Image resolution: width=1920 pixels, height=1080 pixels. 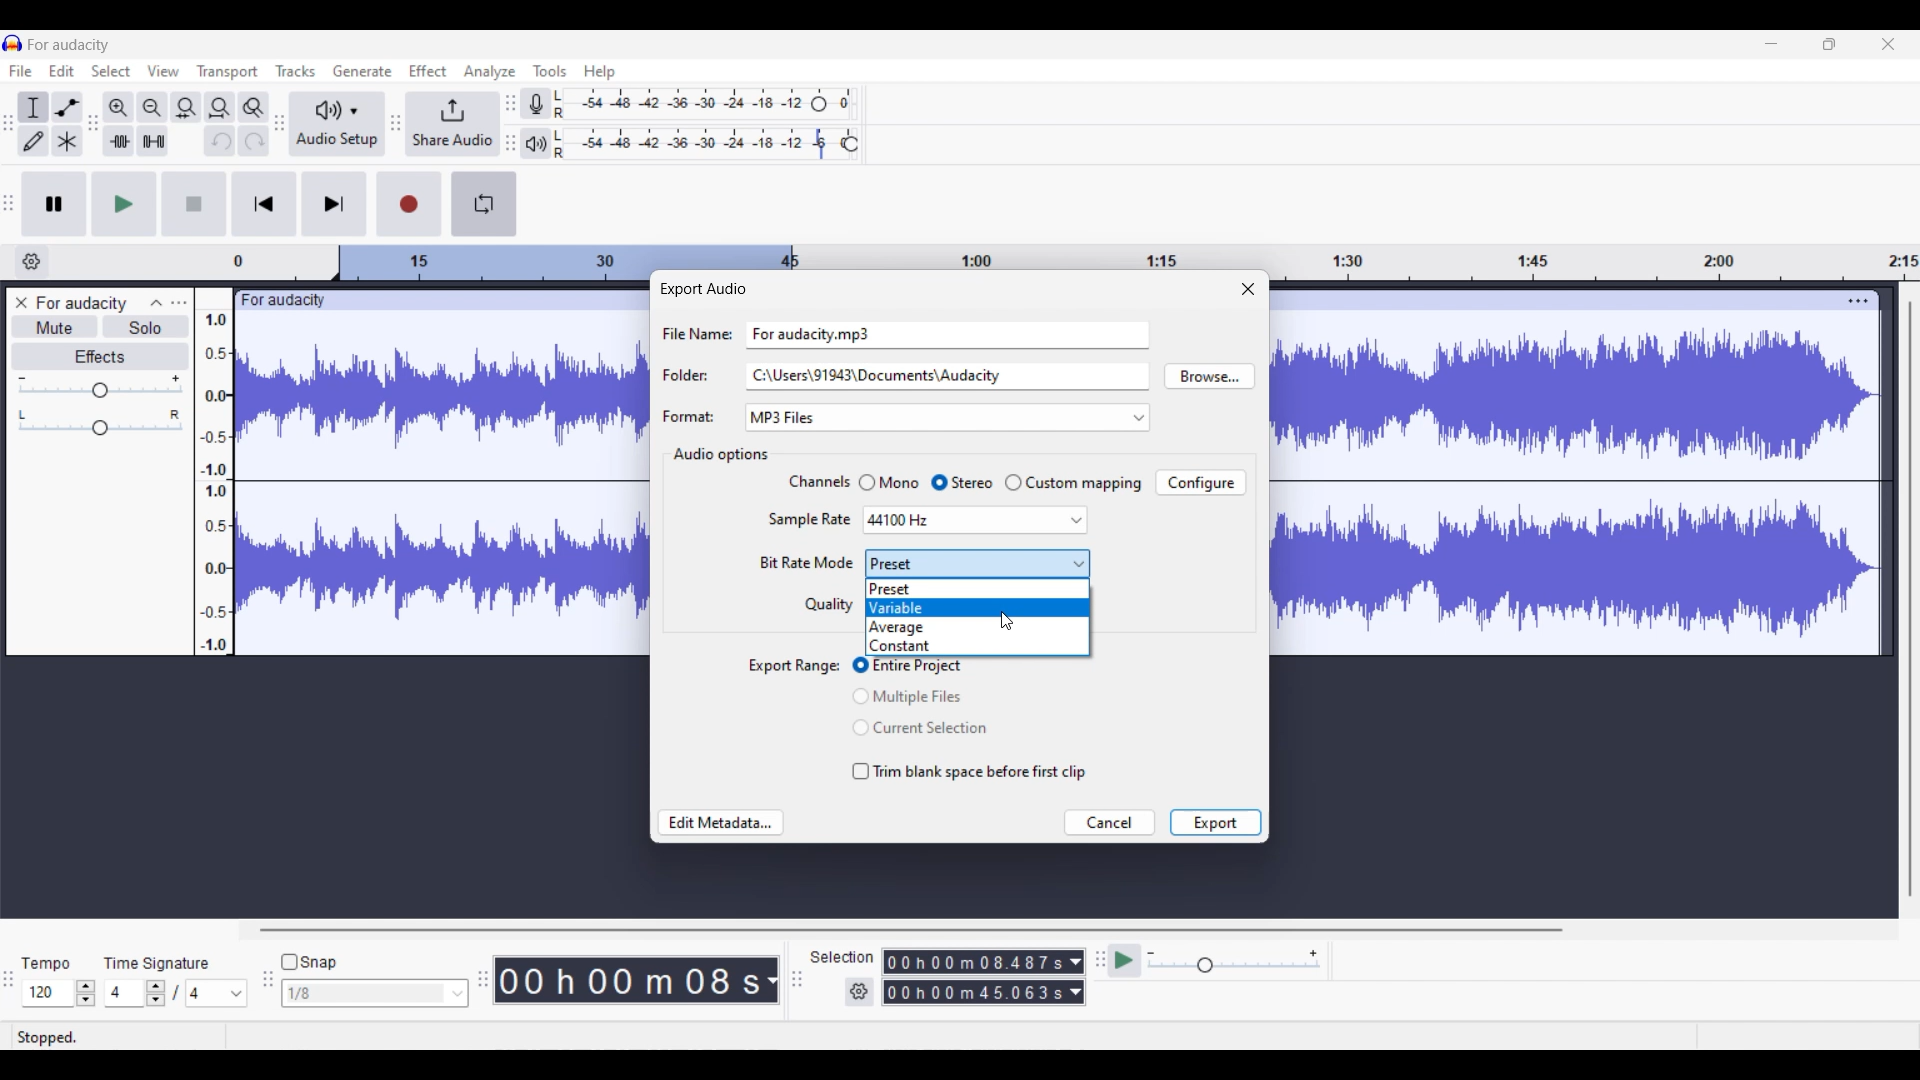 I want to click on Zoom toggle, so click(x=253, y=108).